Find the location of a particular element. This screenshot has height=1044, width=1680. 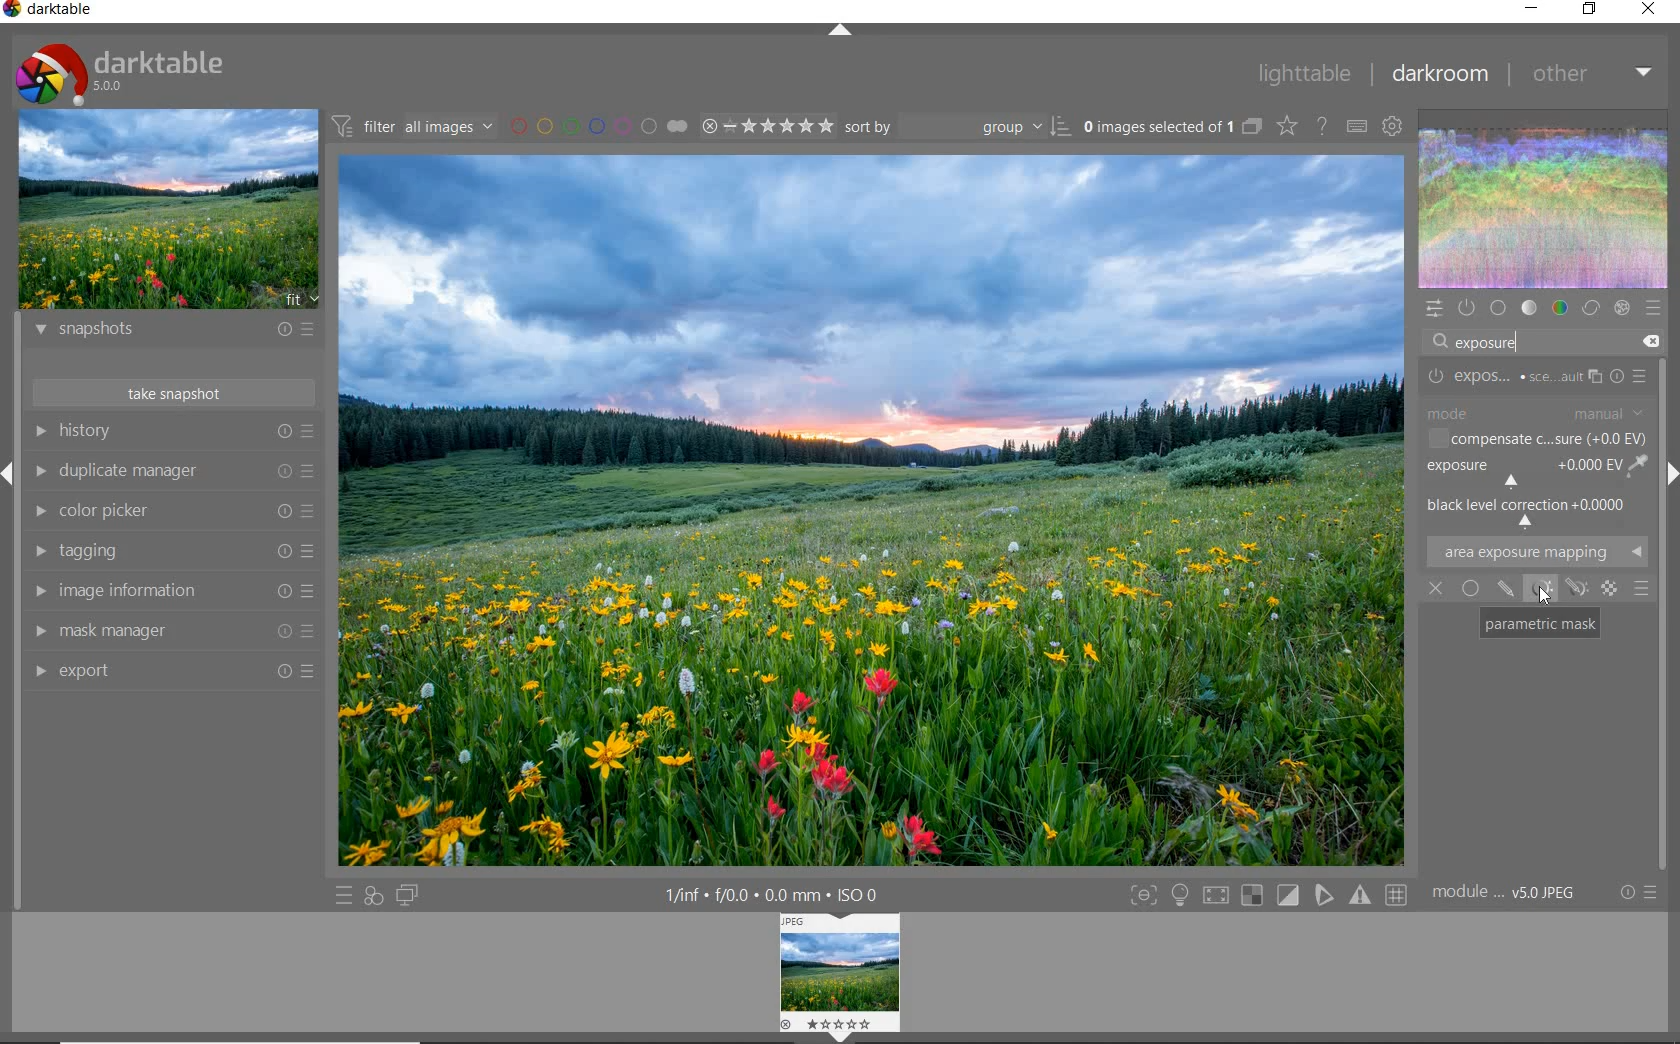

minimize is located at coordinates (1531, 9).